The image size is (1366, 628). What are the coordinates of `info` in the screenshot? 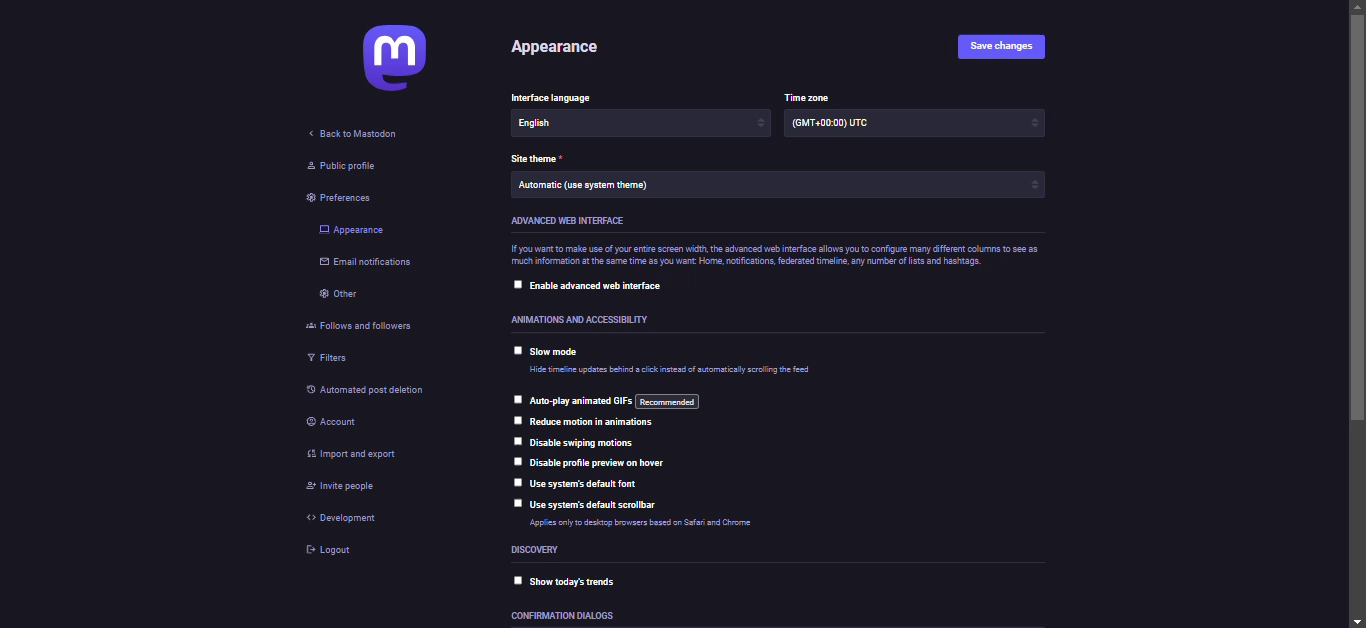 It's located at (770, 256).